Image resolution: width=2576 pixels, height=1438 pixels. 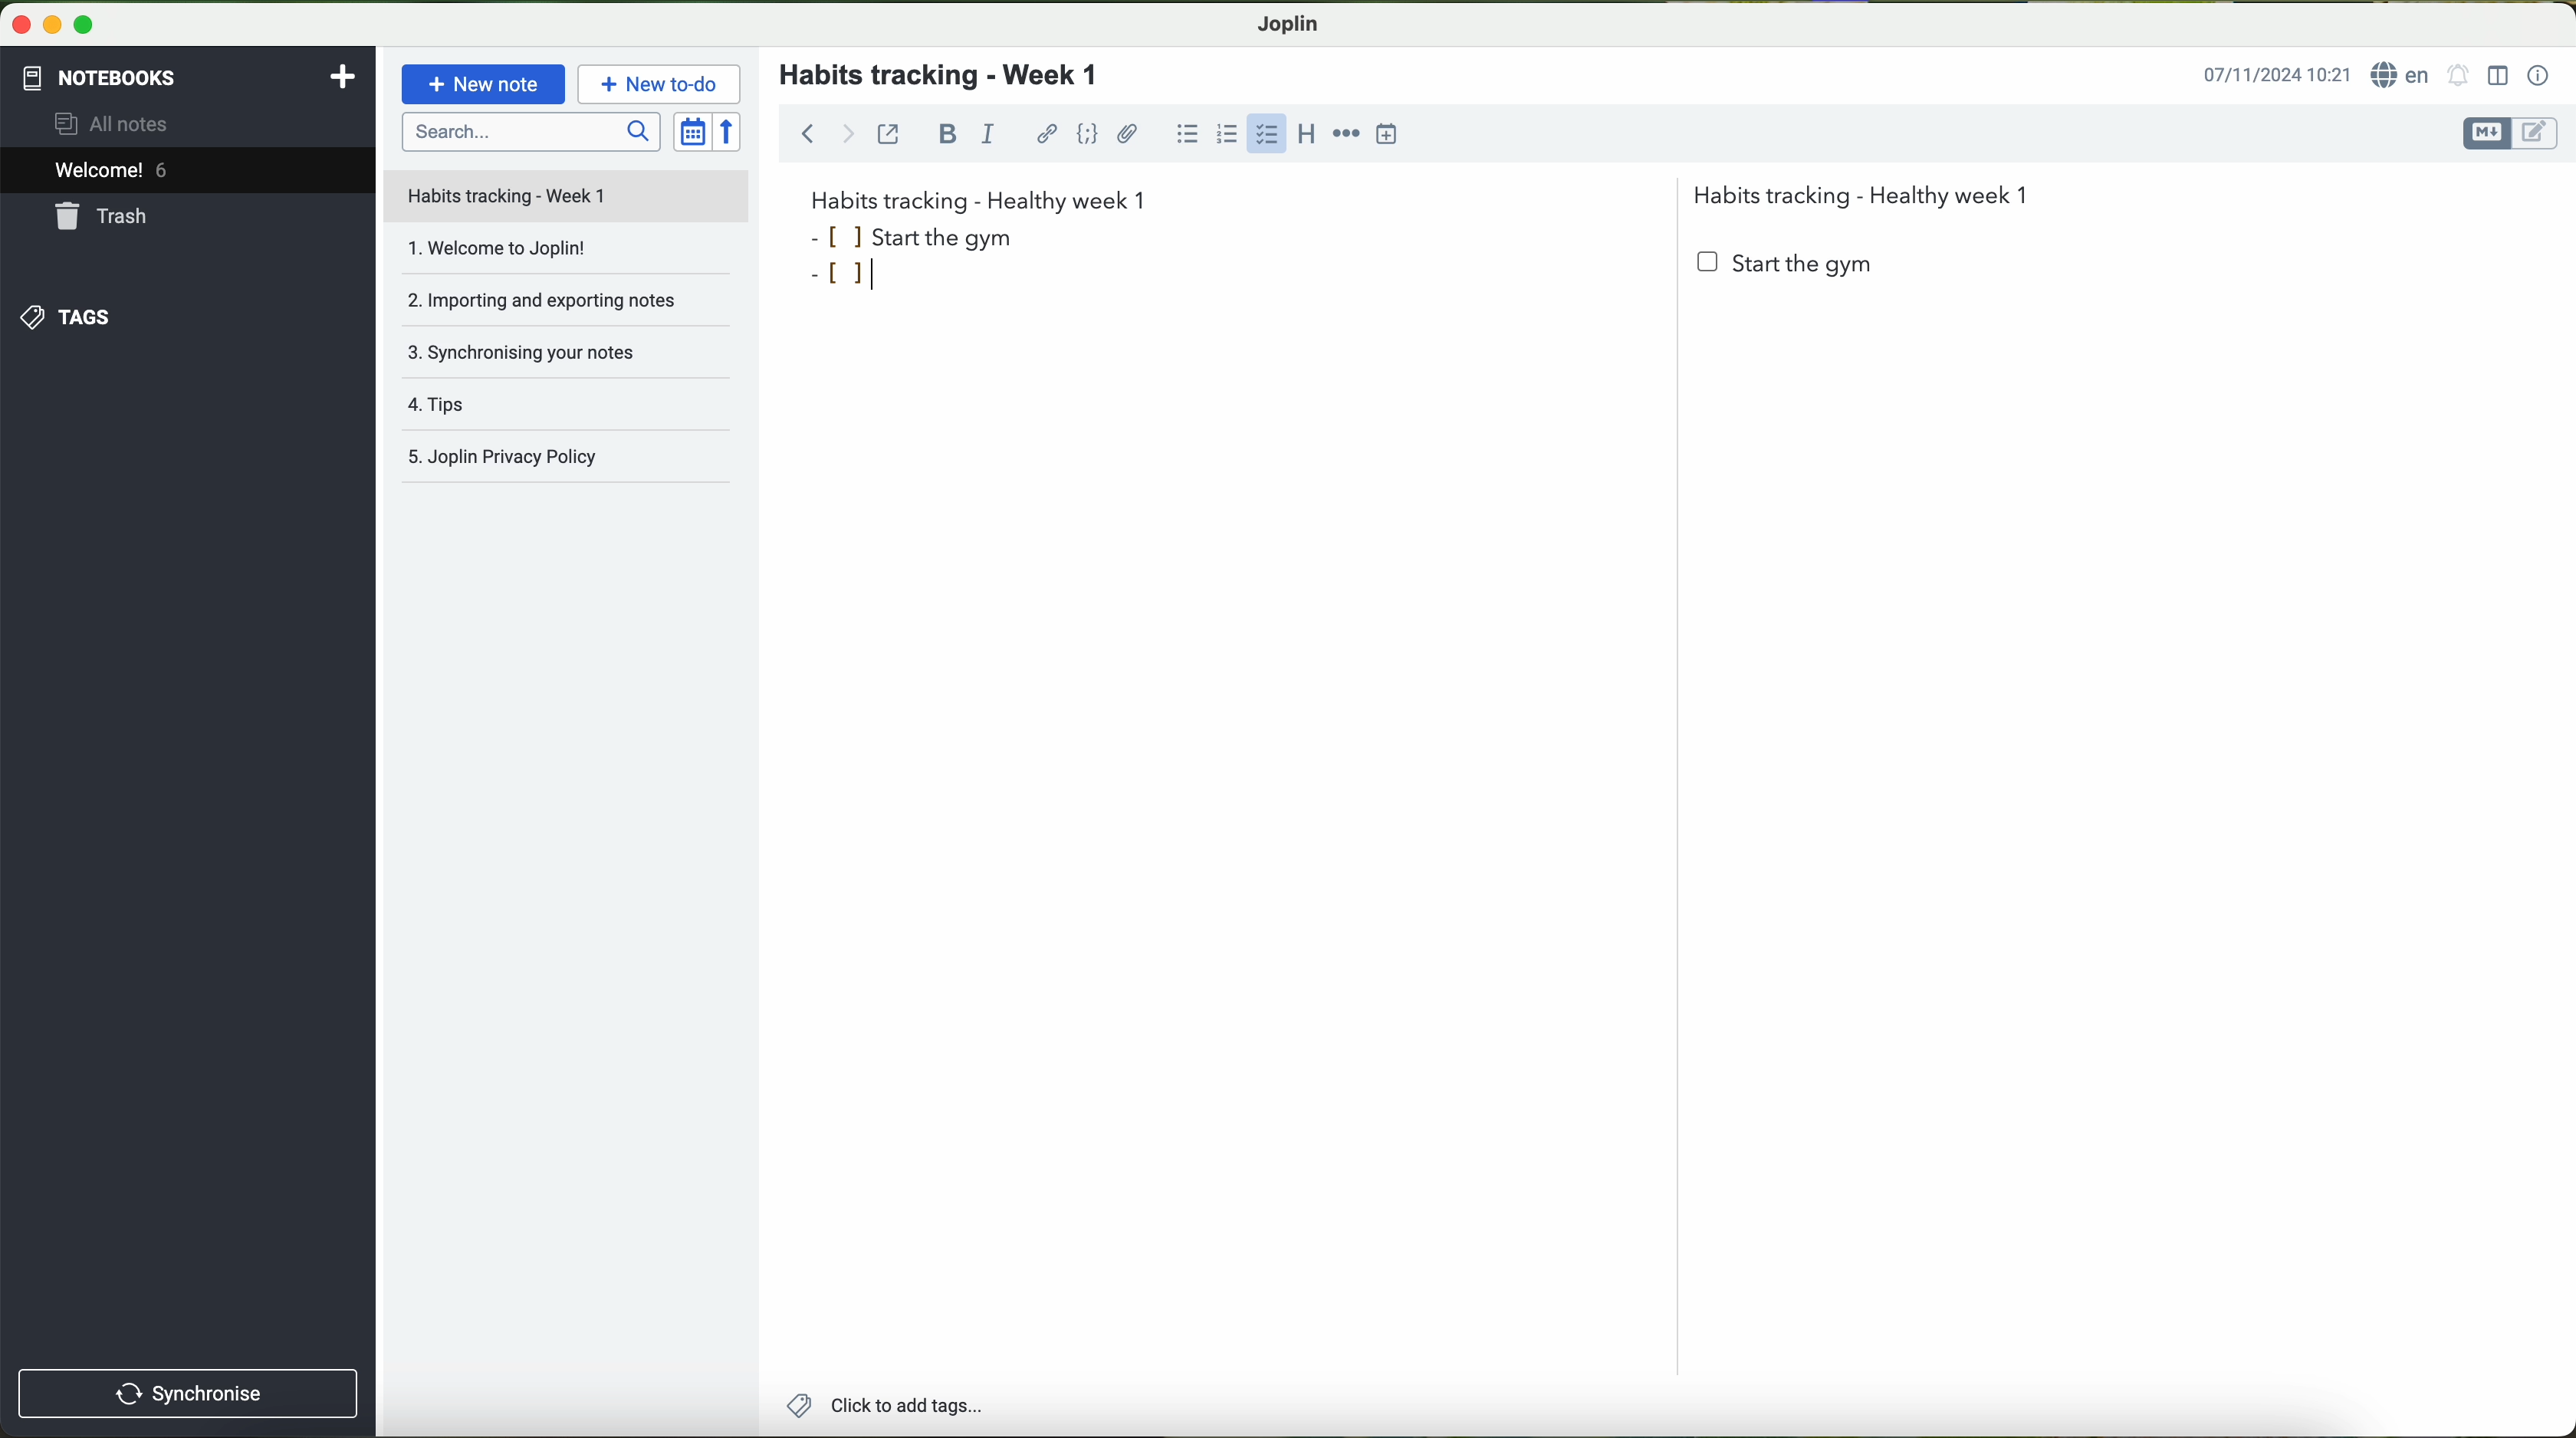 What do you see at coordinates (564, 307) in the screenshot?
I see `importing and exporting notes` at bounding box center [564, 307].